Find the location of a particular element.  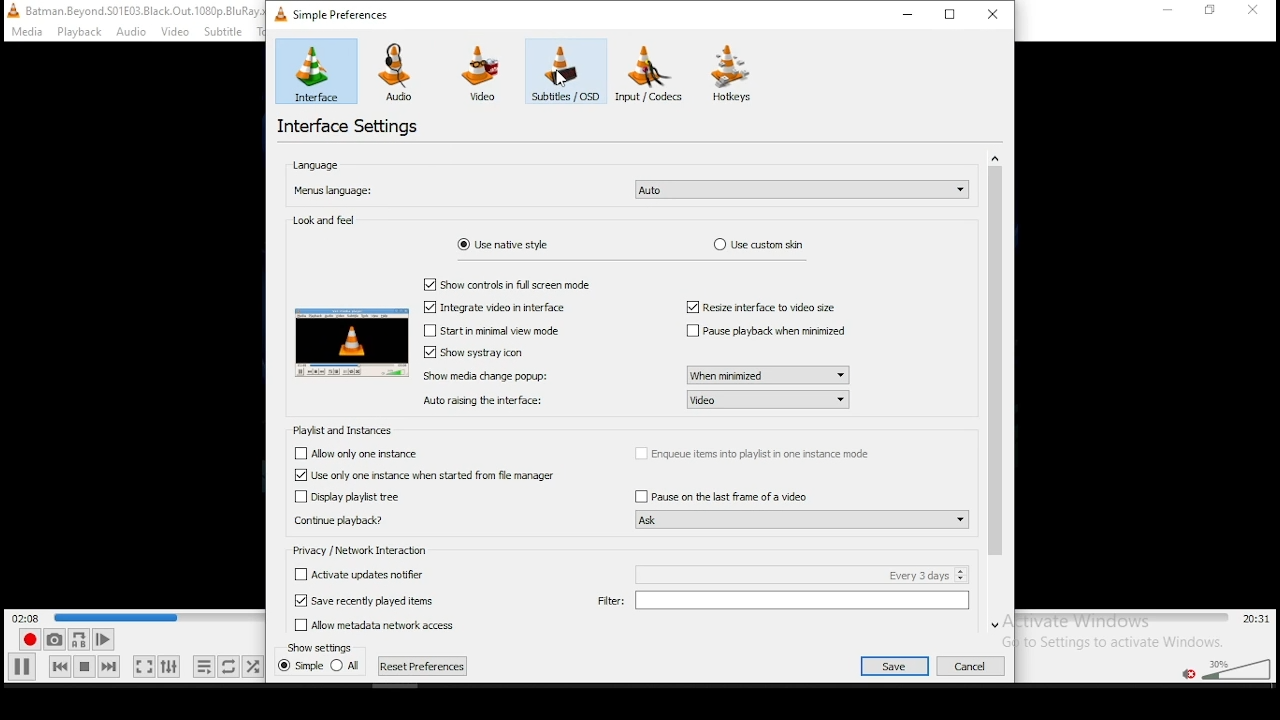

next chapter is located at coordinates (423, 666).